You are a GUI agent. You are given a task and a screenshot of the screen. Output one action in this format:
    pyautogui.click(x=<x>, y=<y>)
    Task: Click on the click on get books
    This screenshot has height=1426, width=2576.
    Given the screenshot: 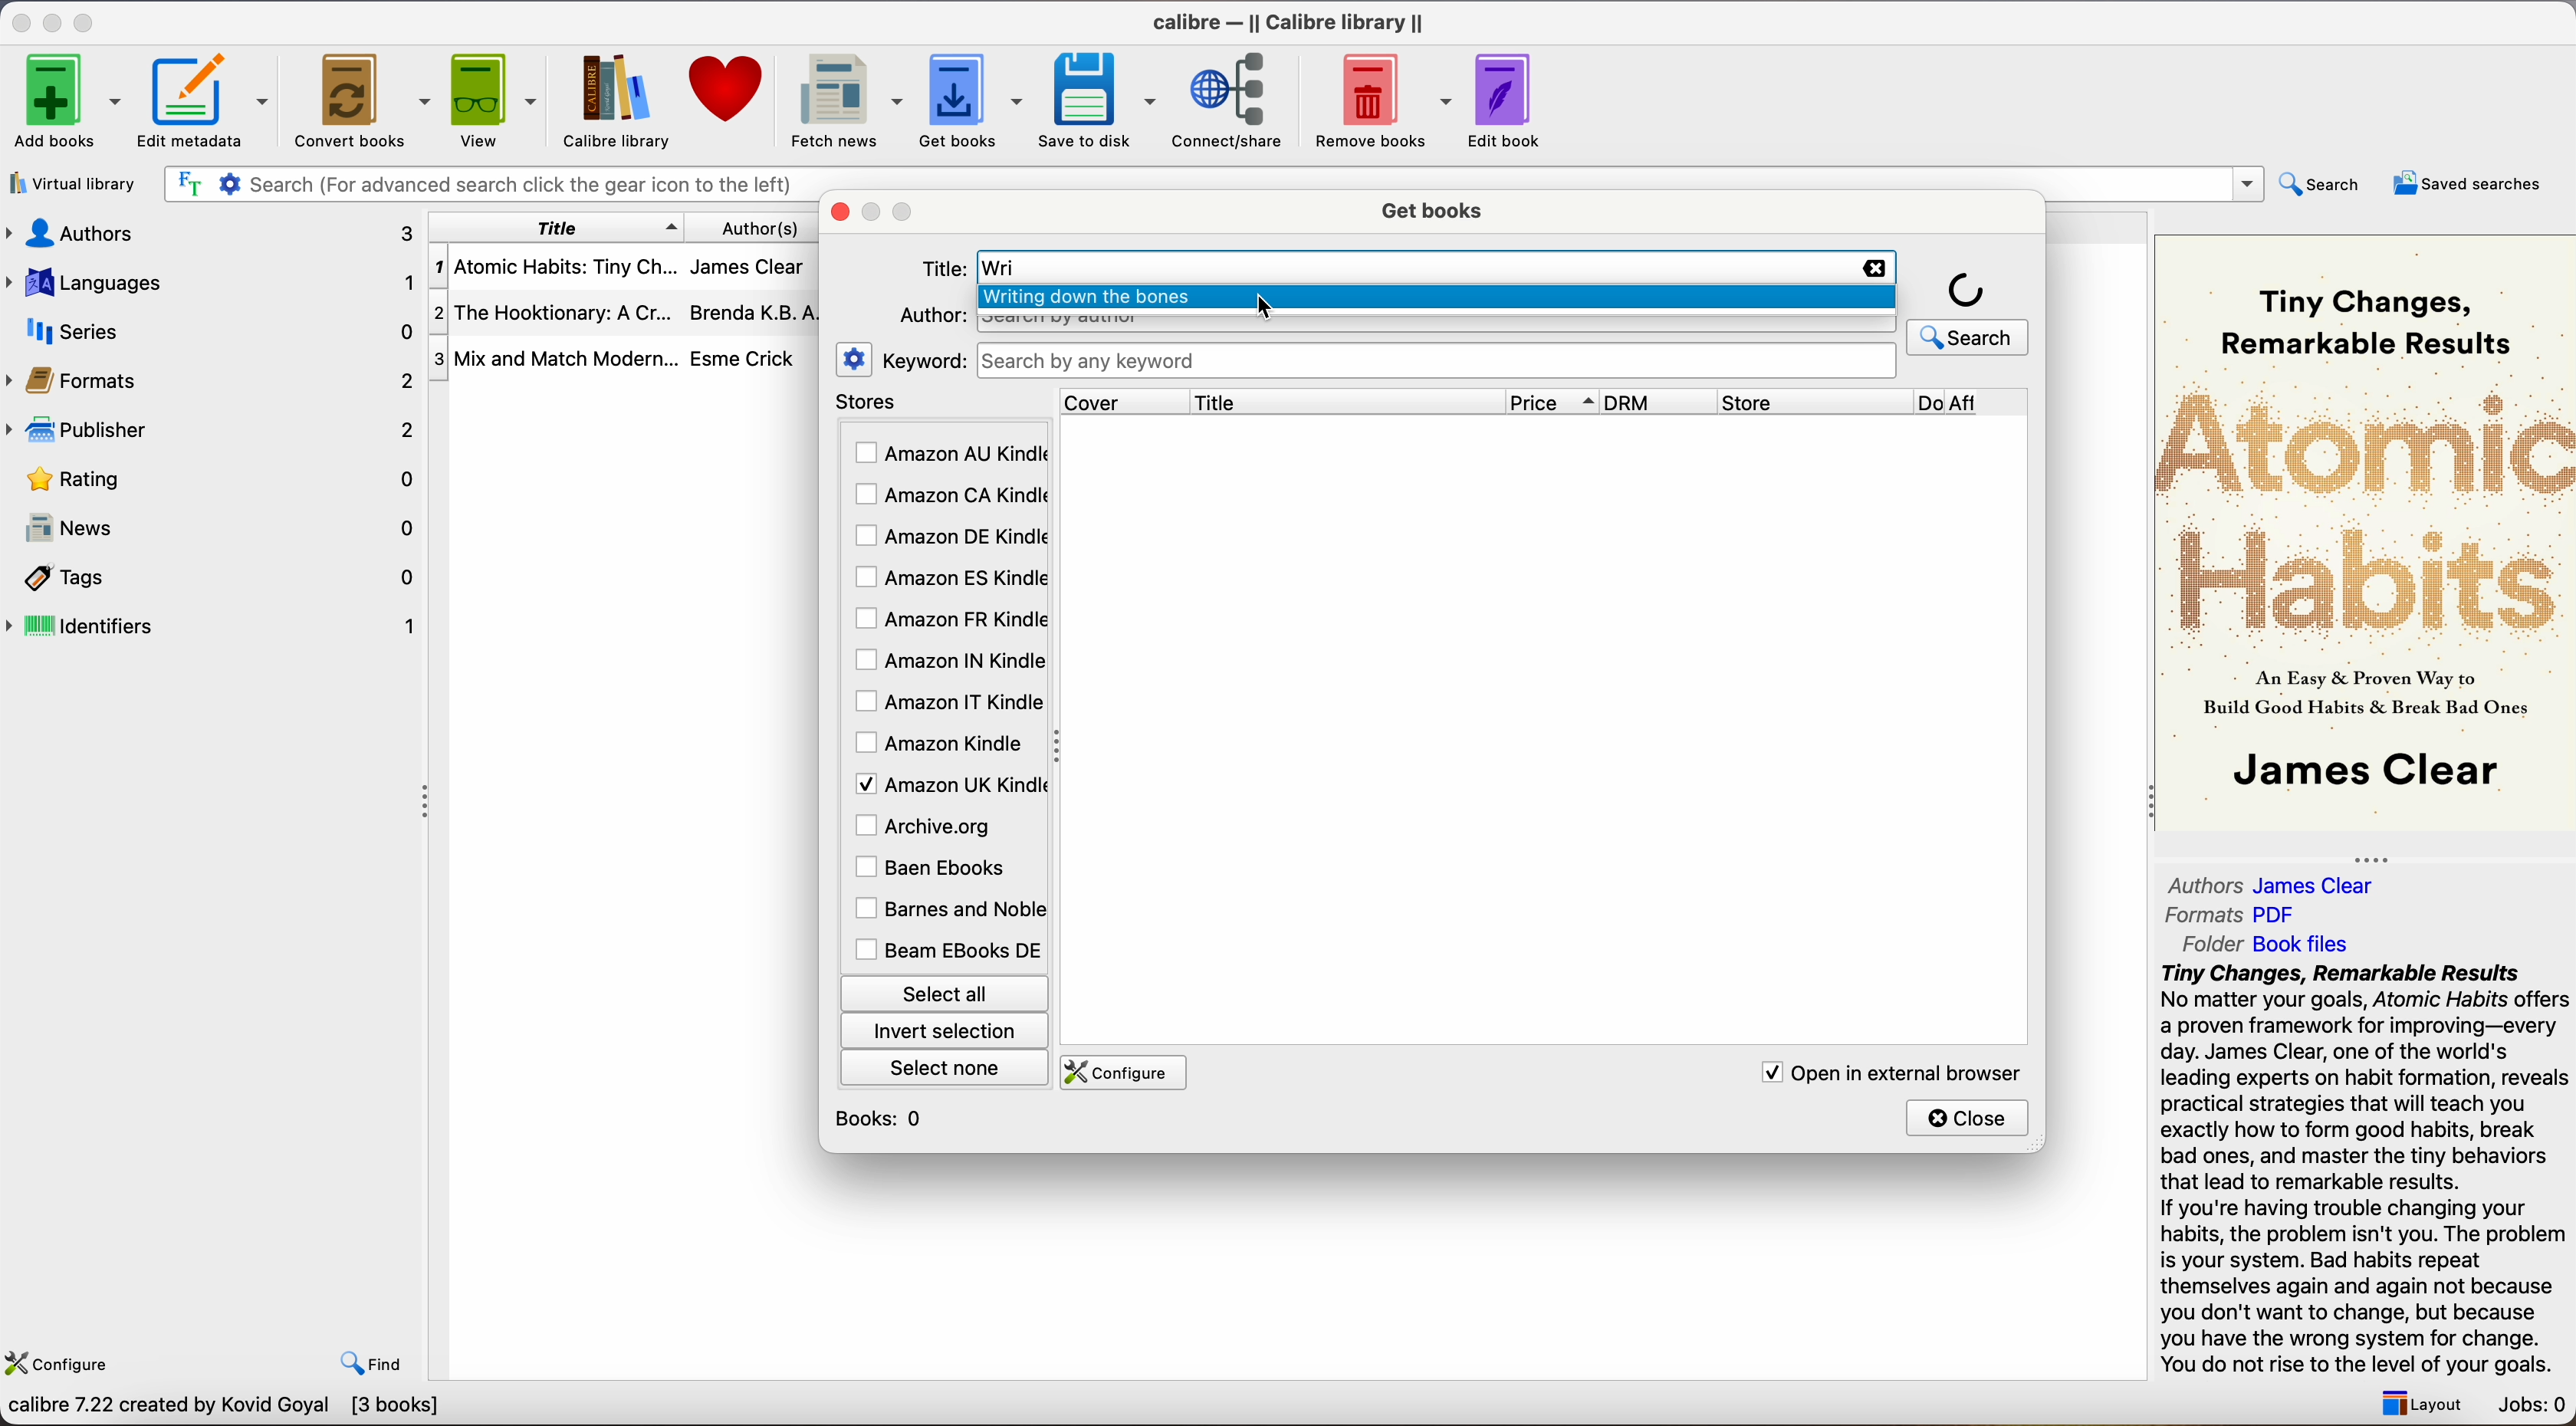 What is the action you would take?
    pyautogui.click(x=955, y=99)
    